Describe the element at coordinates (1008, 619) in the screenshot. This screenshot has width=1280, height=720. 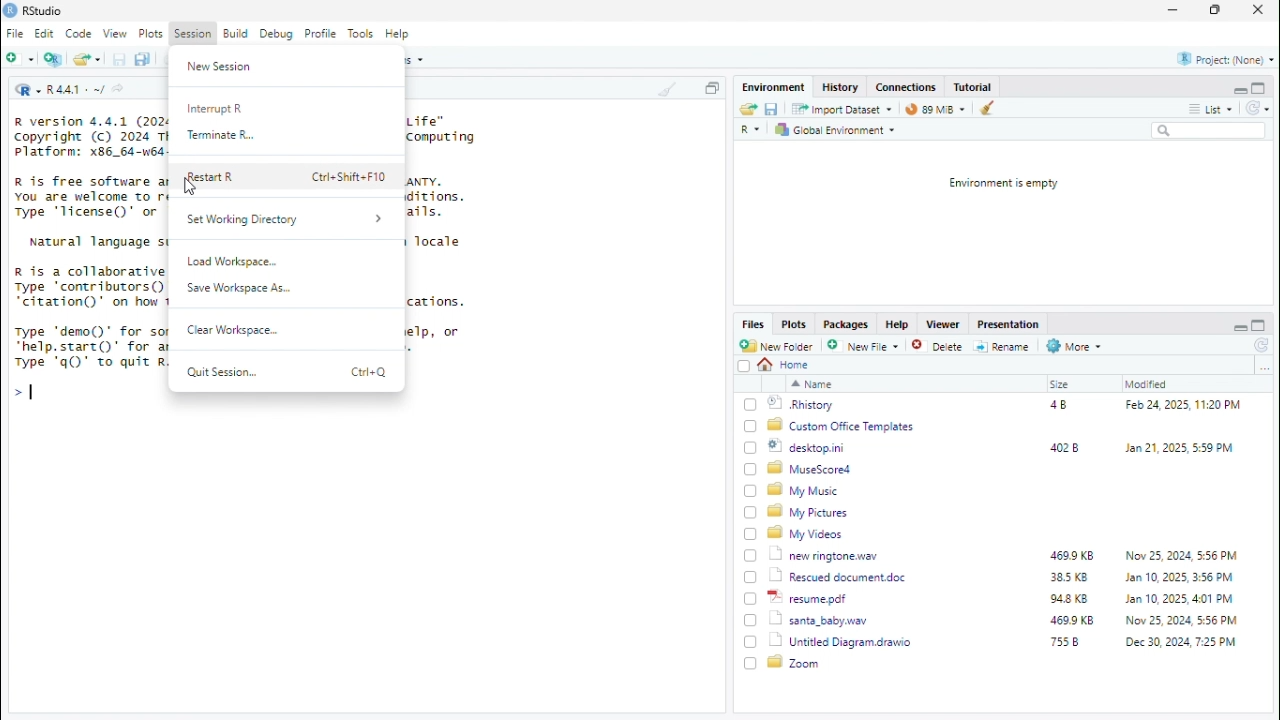
I see `santa_baby.wav 469.9KB Now 25,2024, 5:56 PM` at that location.